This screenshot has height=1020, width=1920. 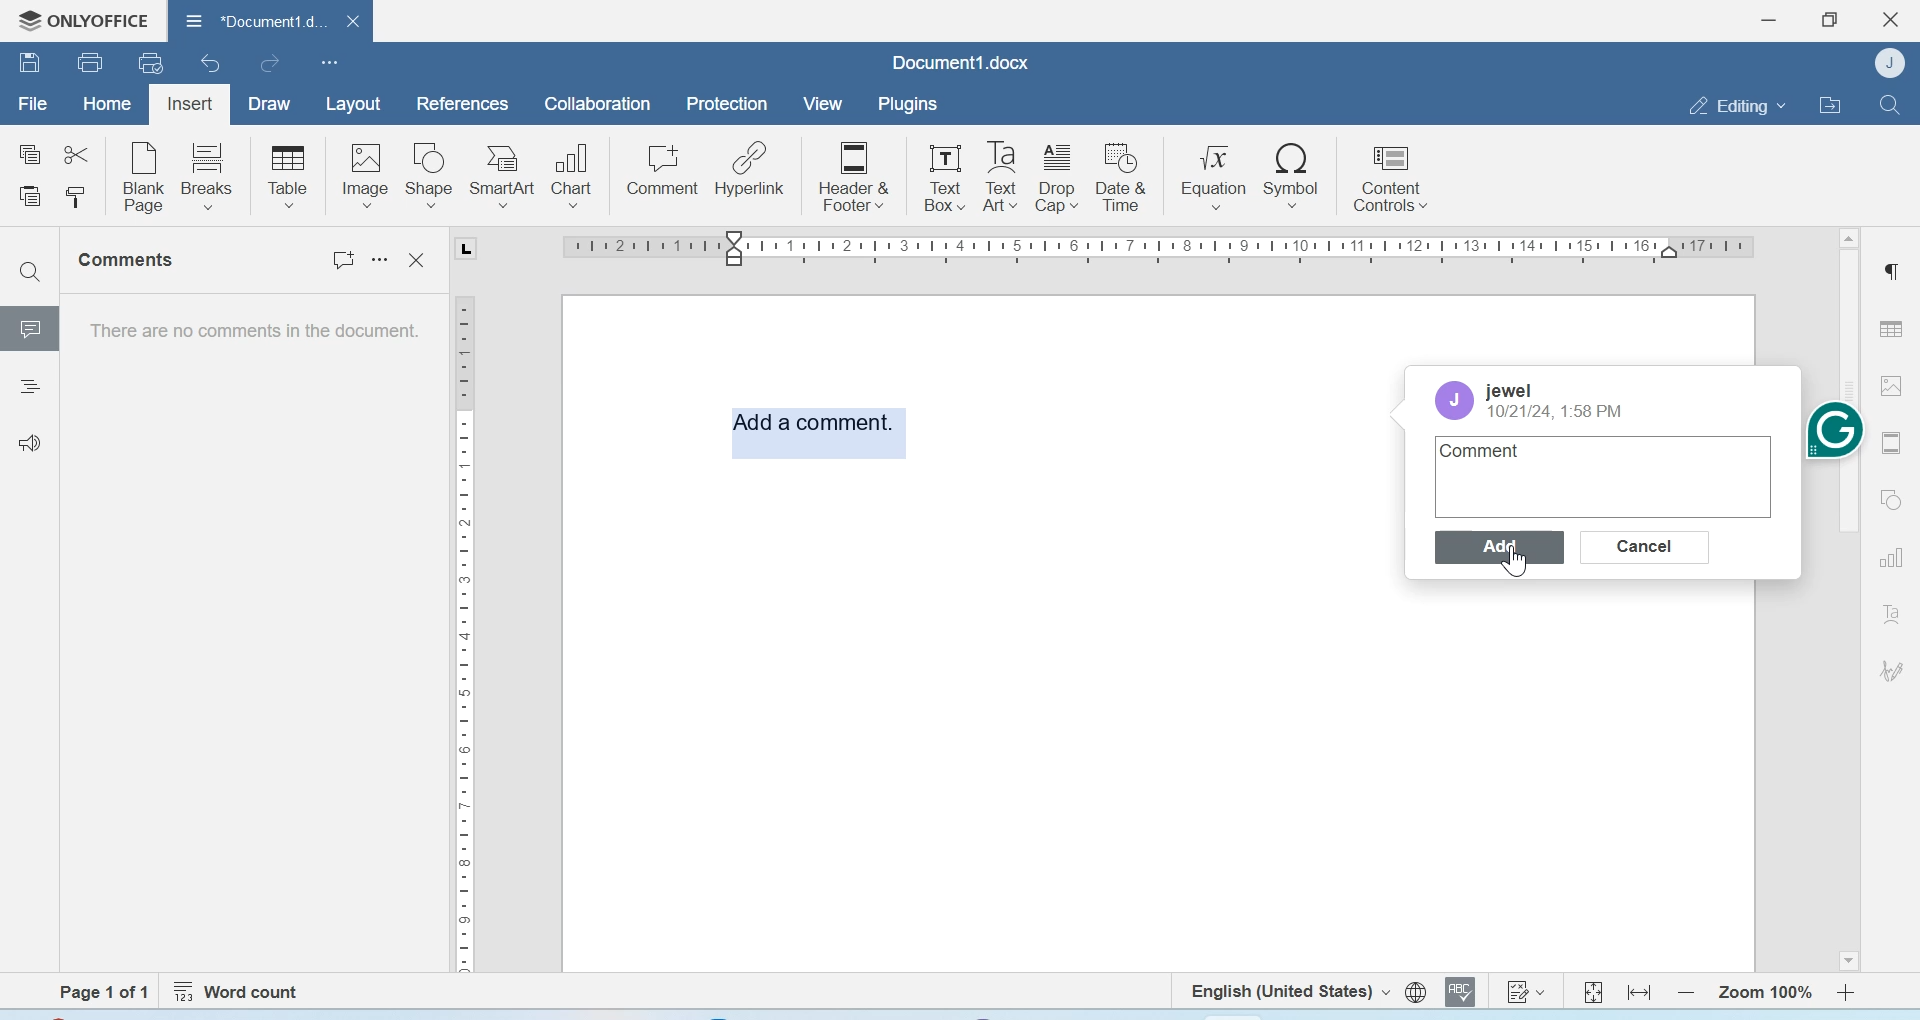 What do you see at coordinates (815, 435) in the screenshot?
I see `Add a comment` at bounding box center [815, 435].